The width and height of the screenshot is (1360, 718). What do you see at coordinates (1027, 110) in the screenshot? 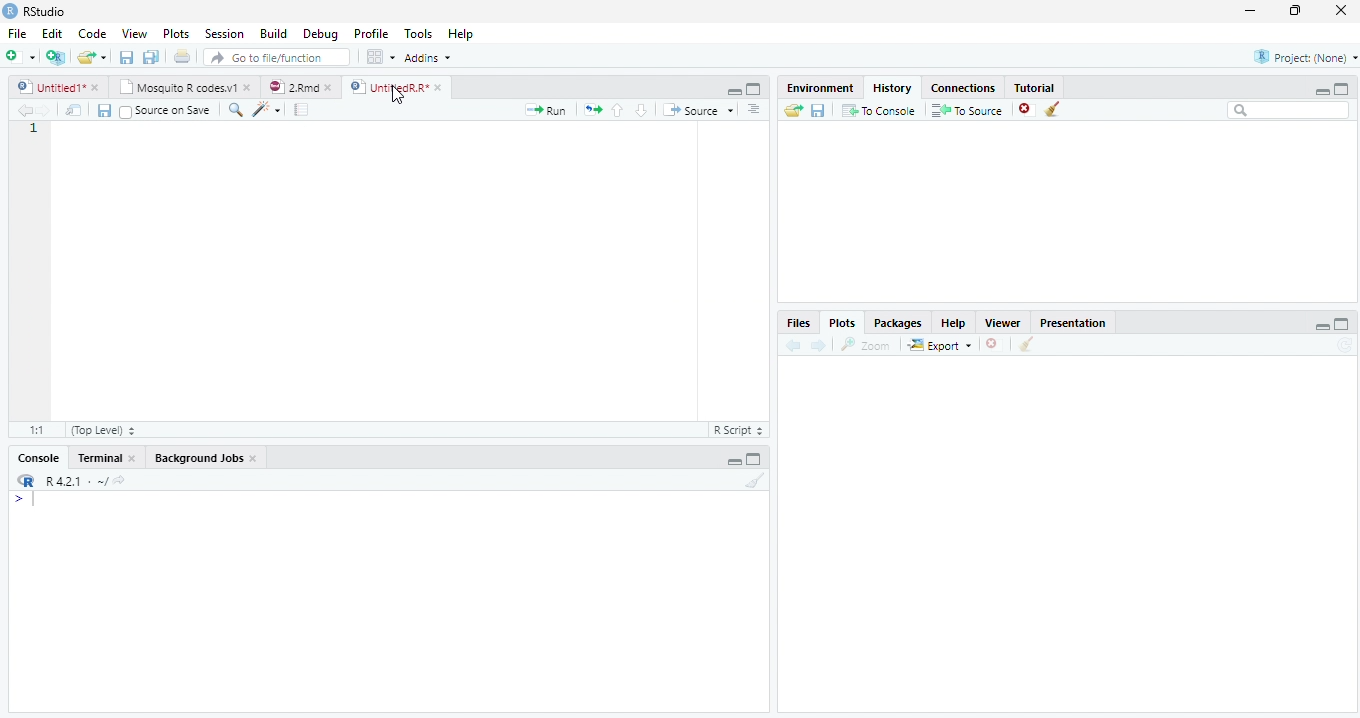
I see `Delete ` at bounding box center [1027, 110].